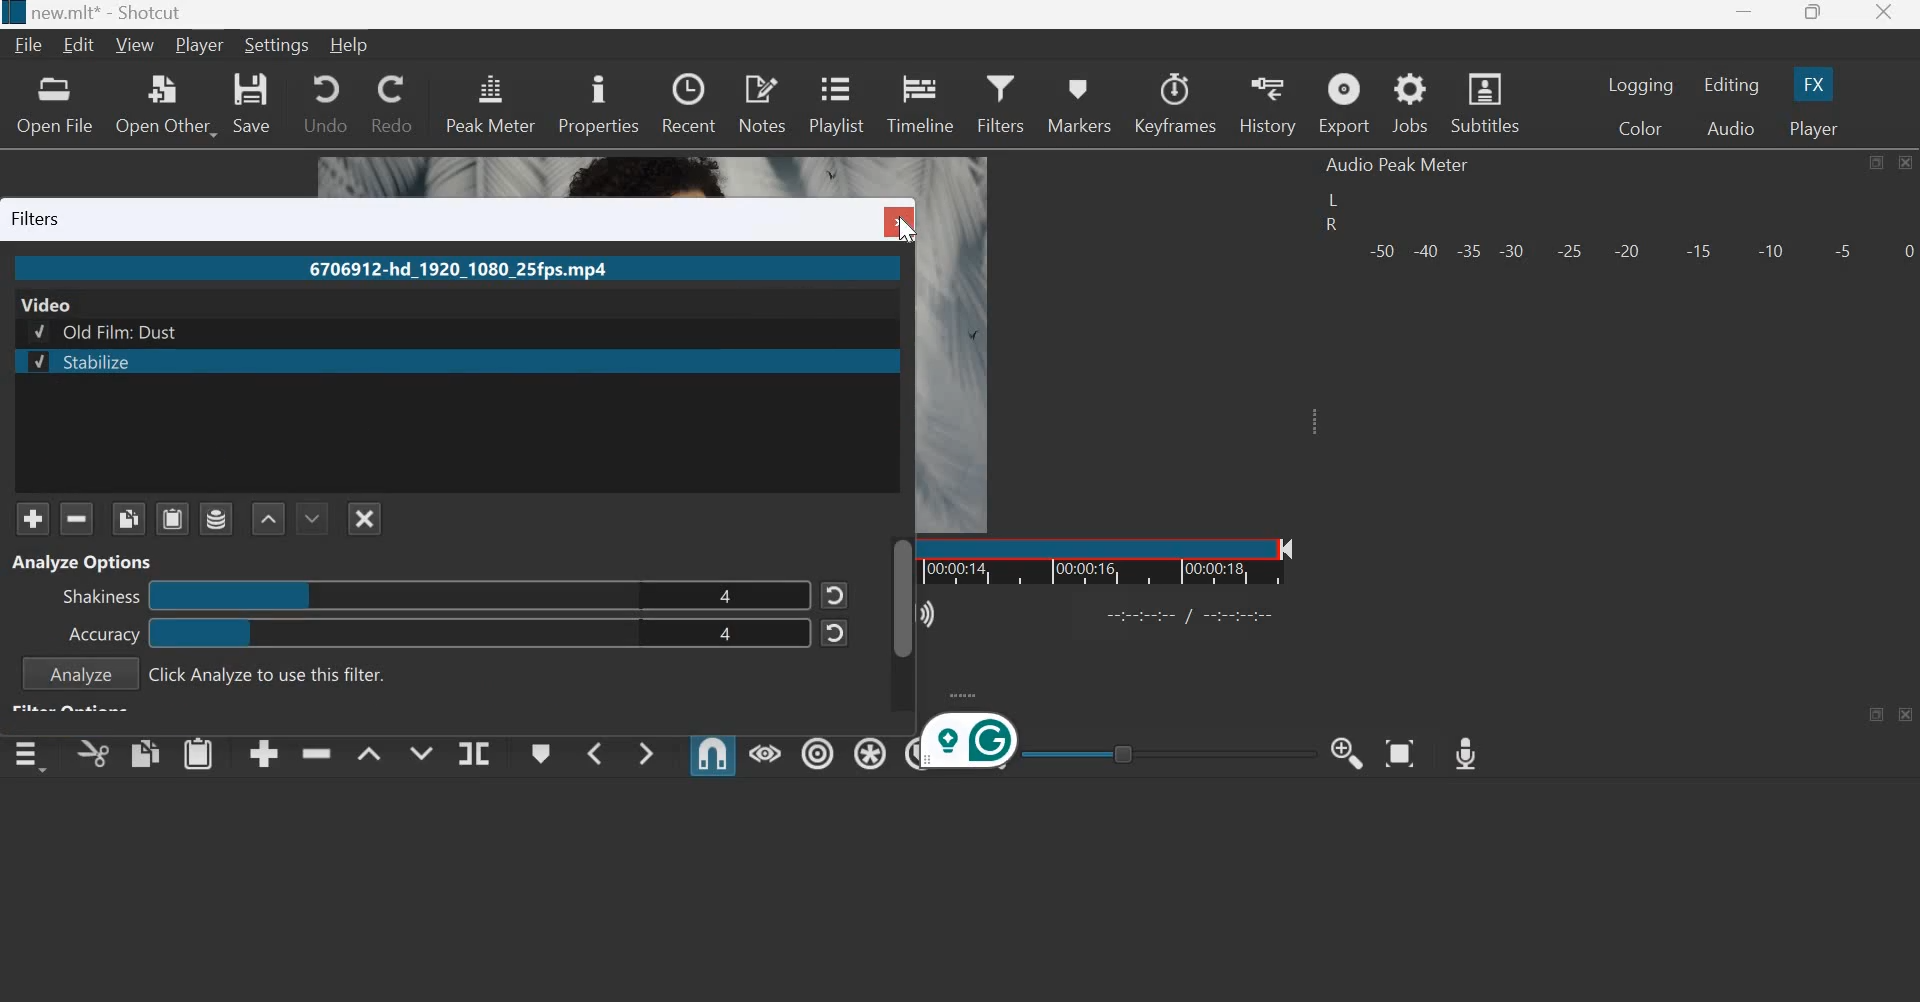 The width and height of the screenshot is (1920, 1002). What do you see at coordinates (111, 331) in the screenshot?
I see `Old film: Dust` at bounding box center [111, 331].